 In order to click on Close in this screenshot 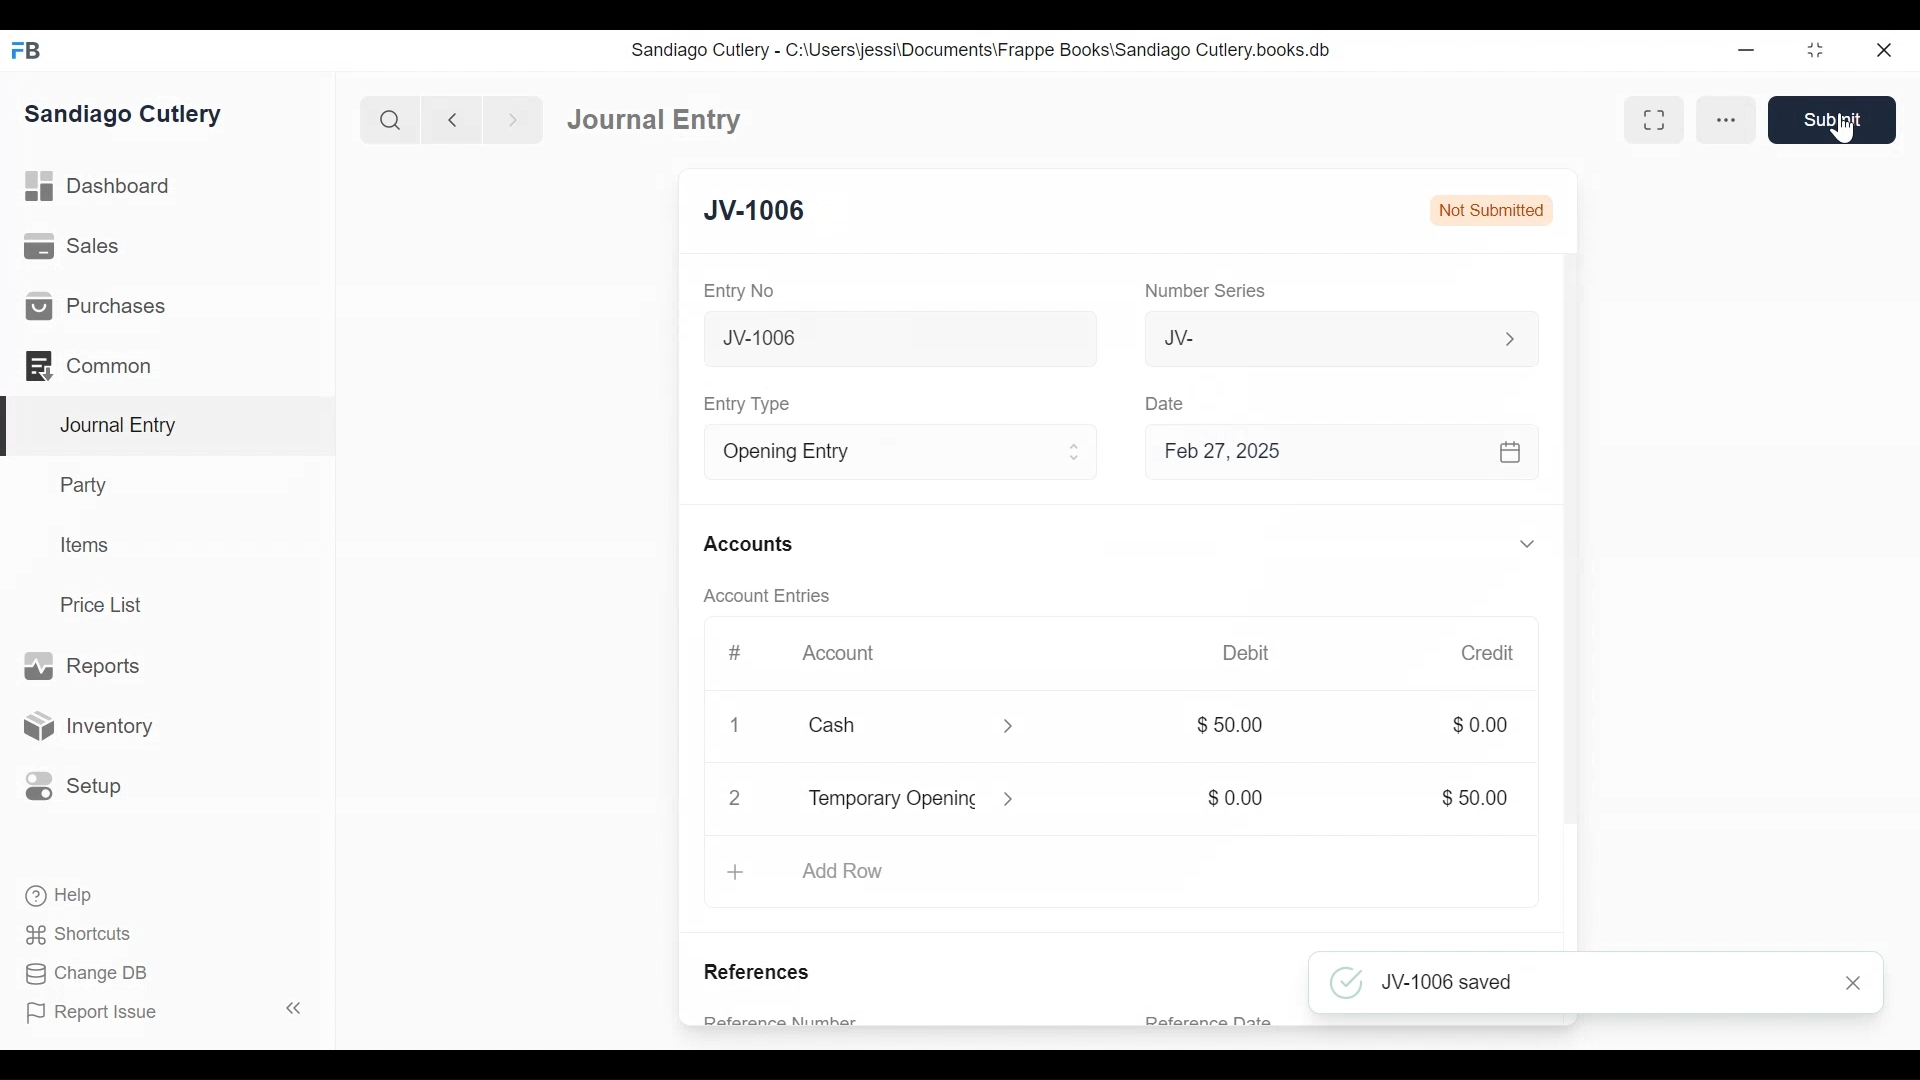, I will do `click(1855, 983)`.